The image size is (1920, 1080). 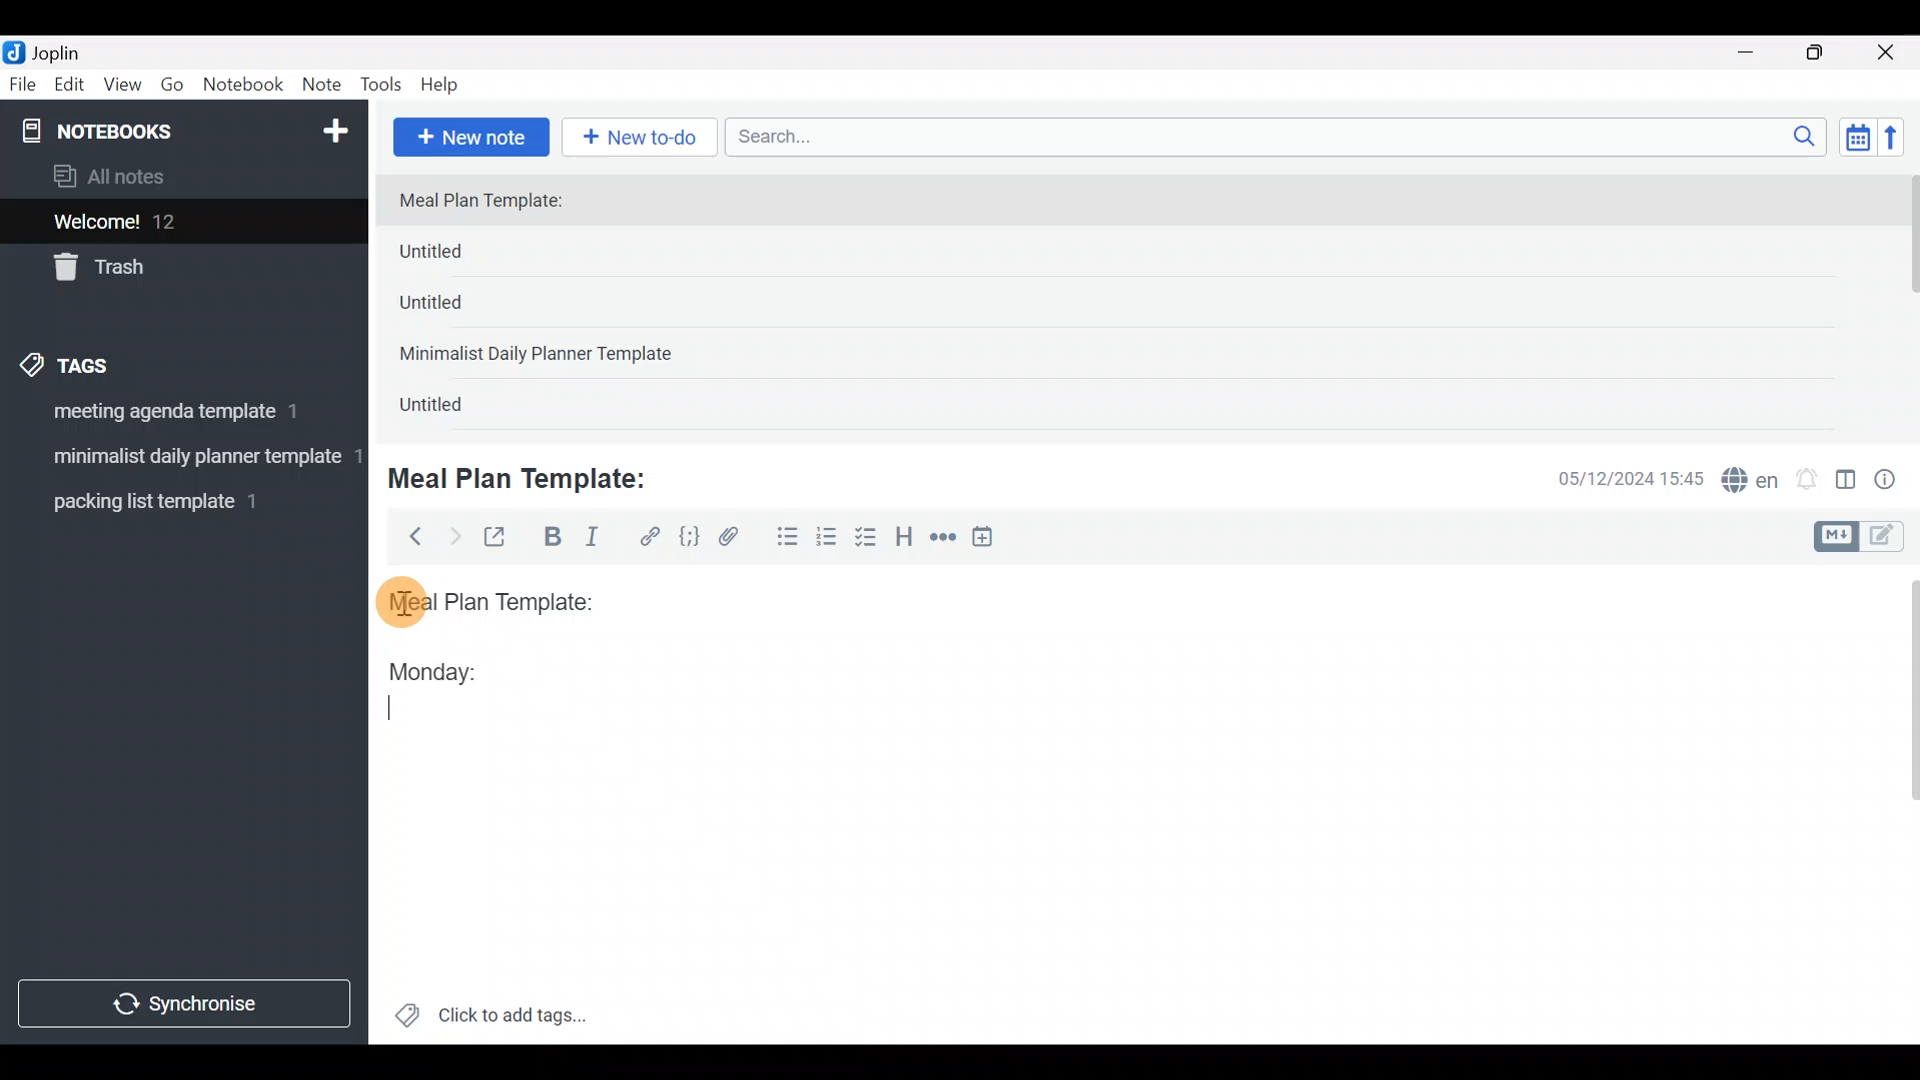 What do you see at coordinates (69, 50) in the screenshot?
I see `Joplin` at bounding box center [69, 50].